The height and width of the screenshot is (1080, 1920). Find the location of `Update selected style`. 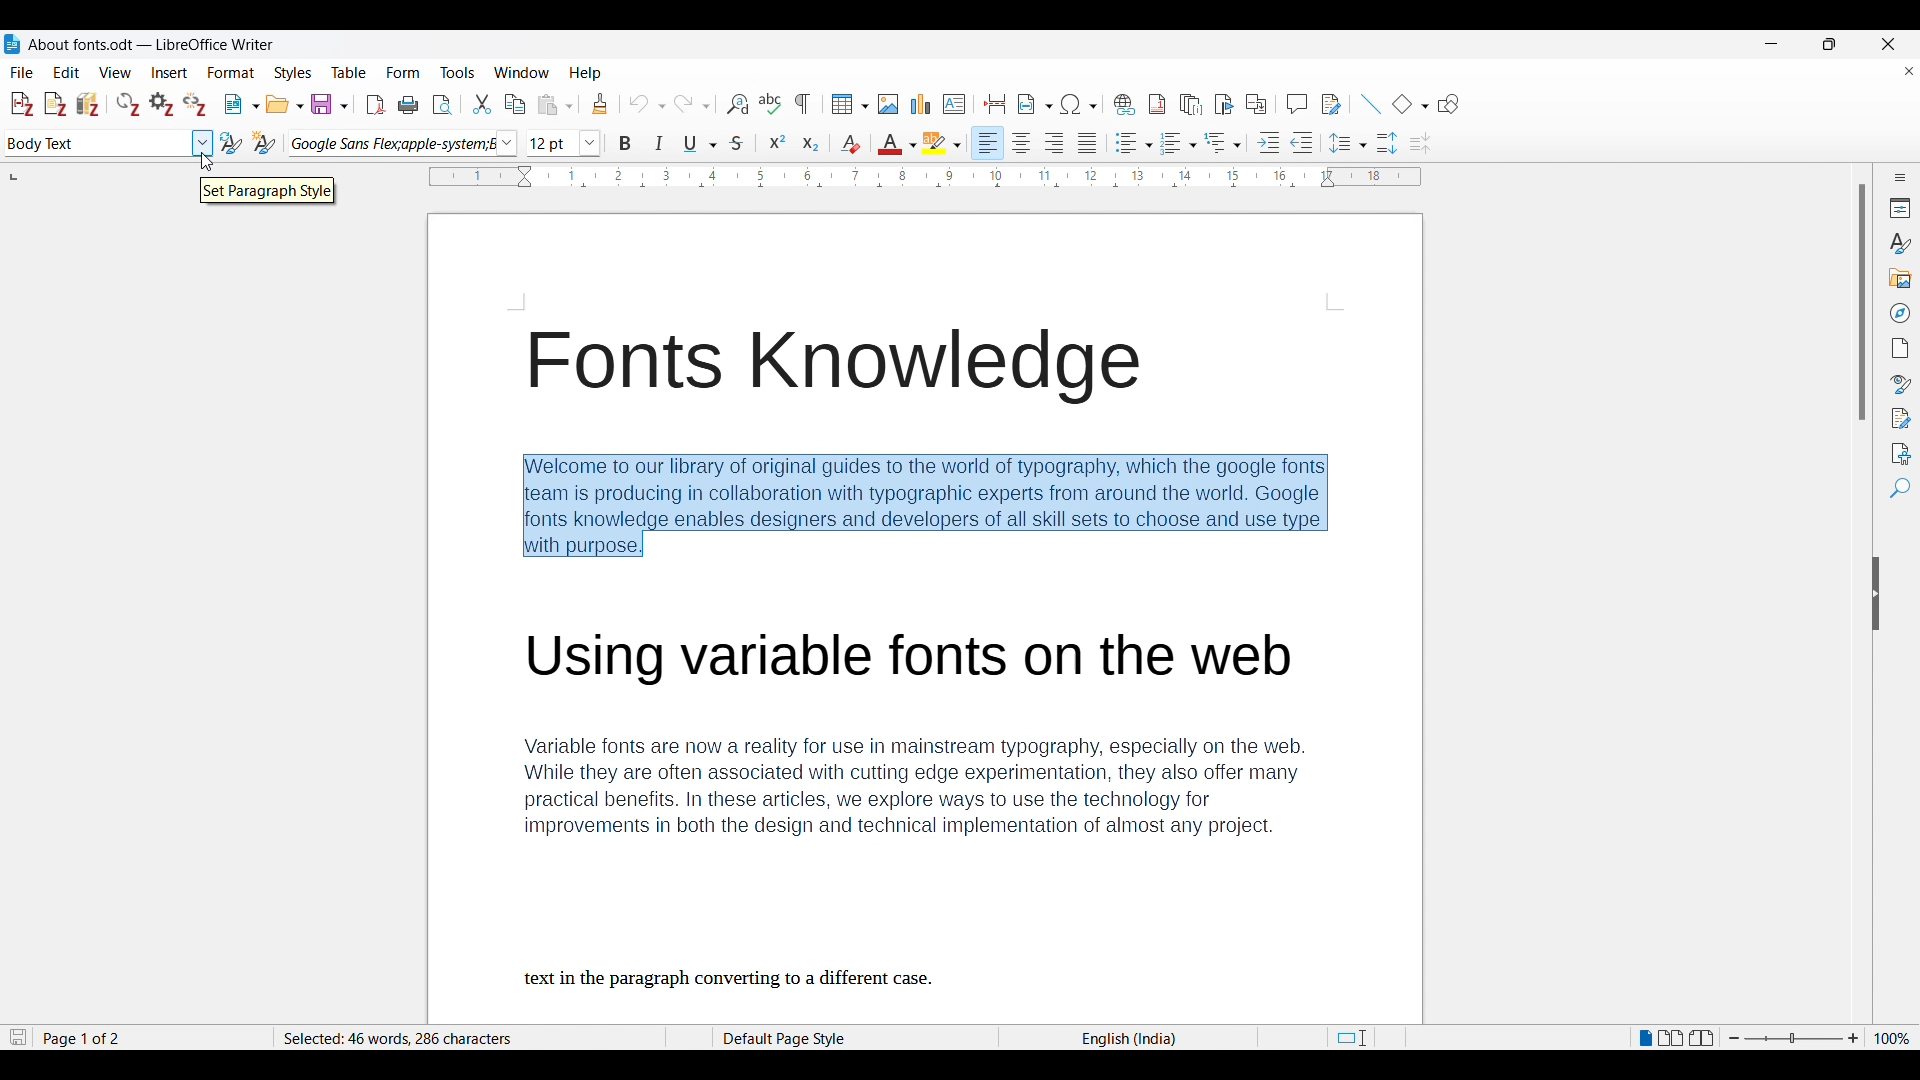

Update selected style is located at coordinates (231, 143).